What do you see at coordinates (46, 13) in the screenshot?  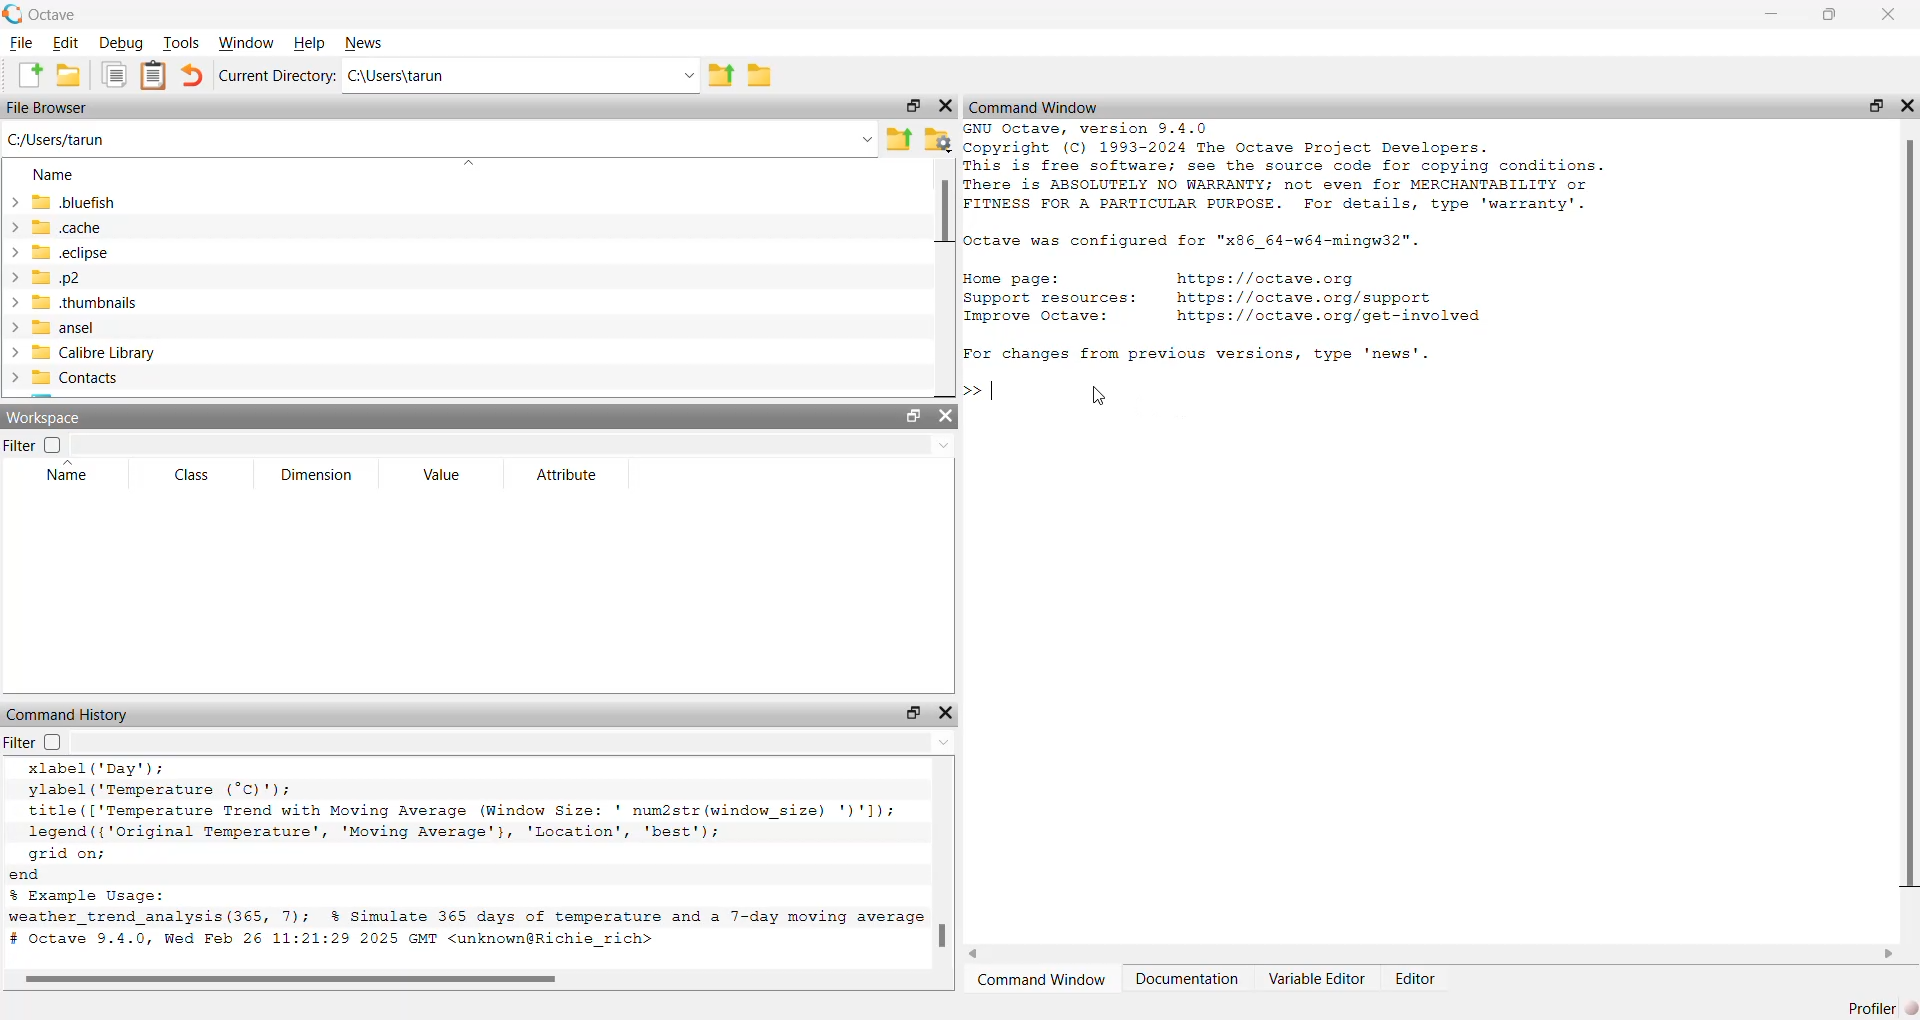 I see `Octave` at bounding box center [46, 13].